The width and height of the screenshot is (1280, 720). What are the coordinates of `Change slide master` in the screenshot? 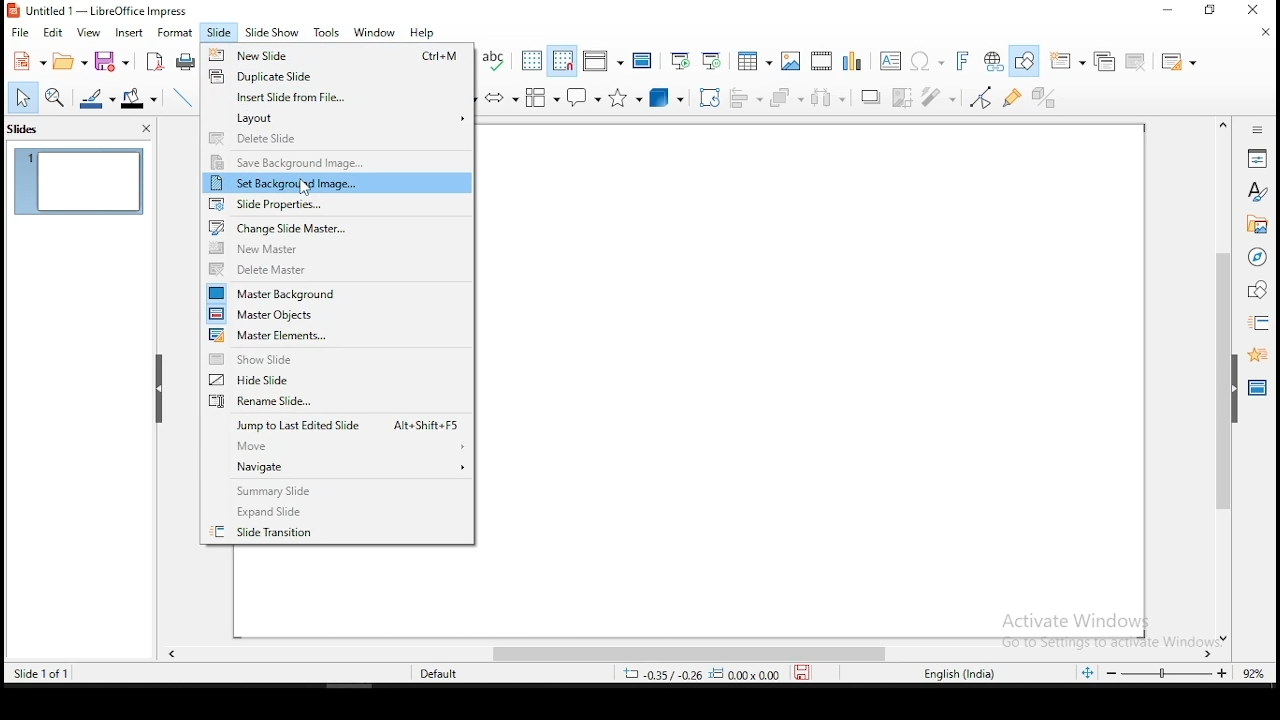 It's located at (336, 226).